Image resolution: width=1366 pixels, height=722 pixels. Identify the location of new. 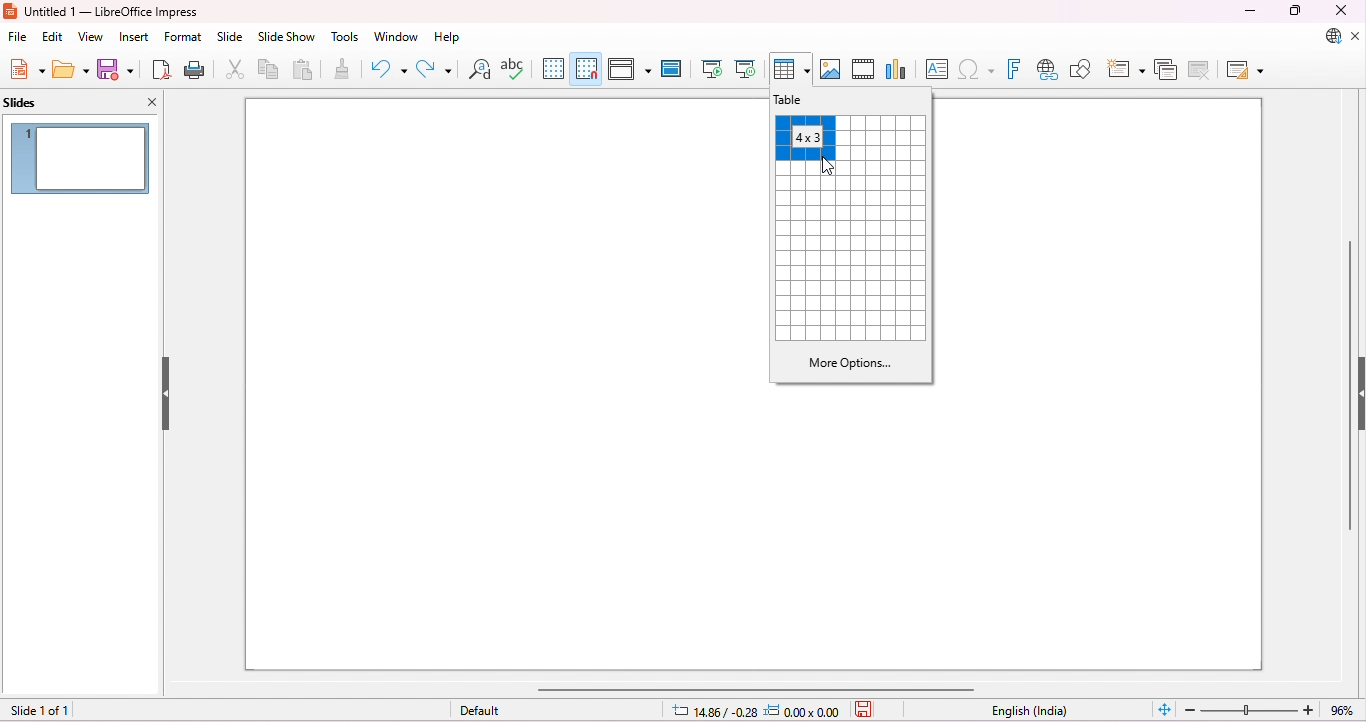
(27, 69).